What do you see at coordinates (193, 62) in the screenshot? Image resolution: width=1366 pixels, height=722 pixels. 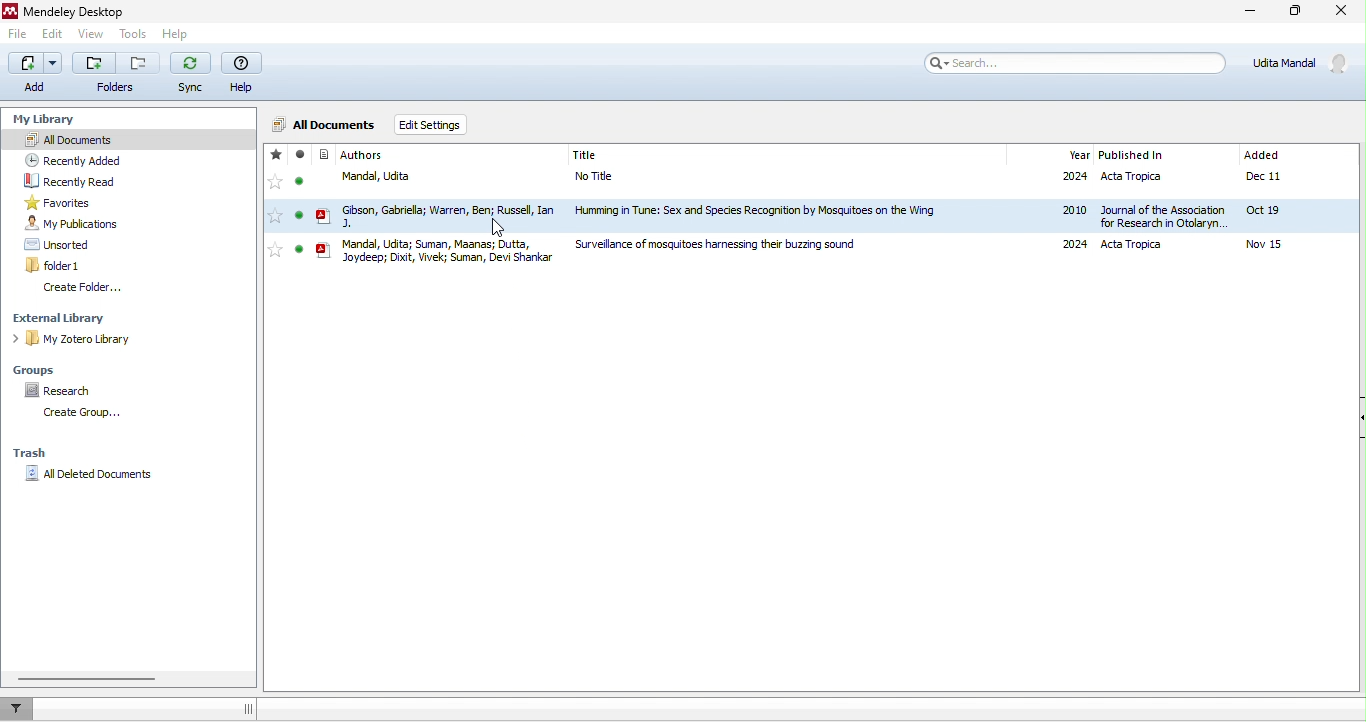 I see `sync` at bounding box center [193, 62].